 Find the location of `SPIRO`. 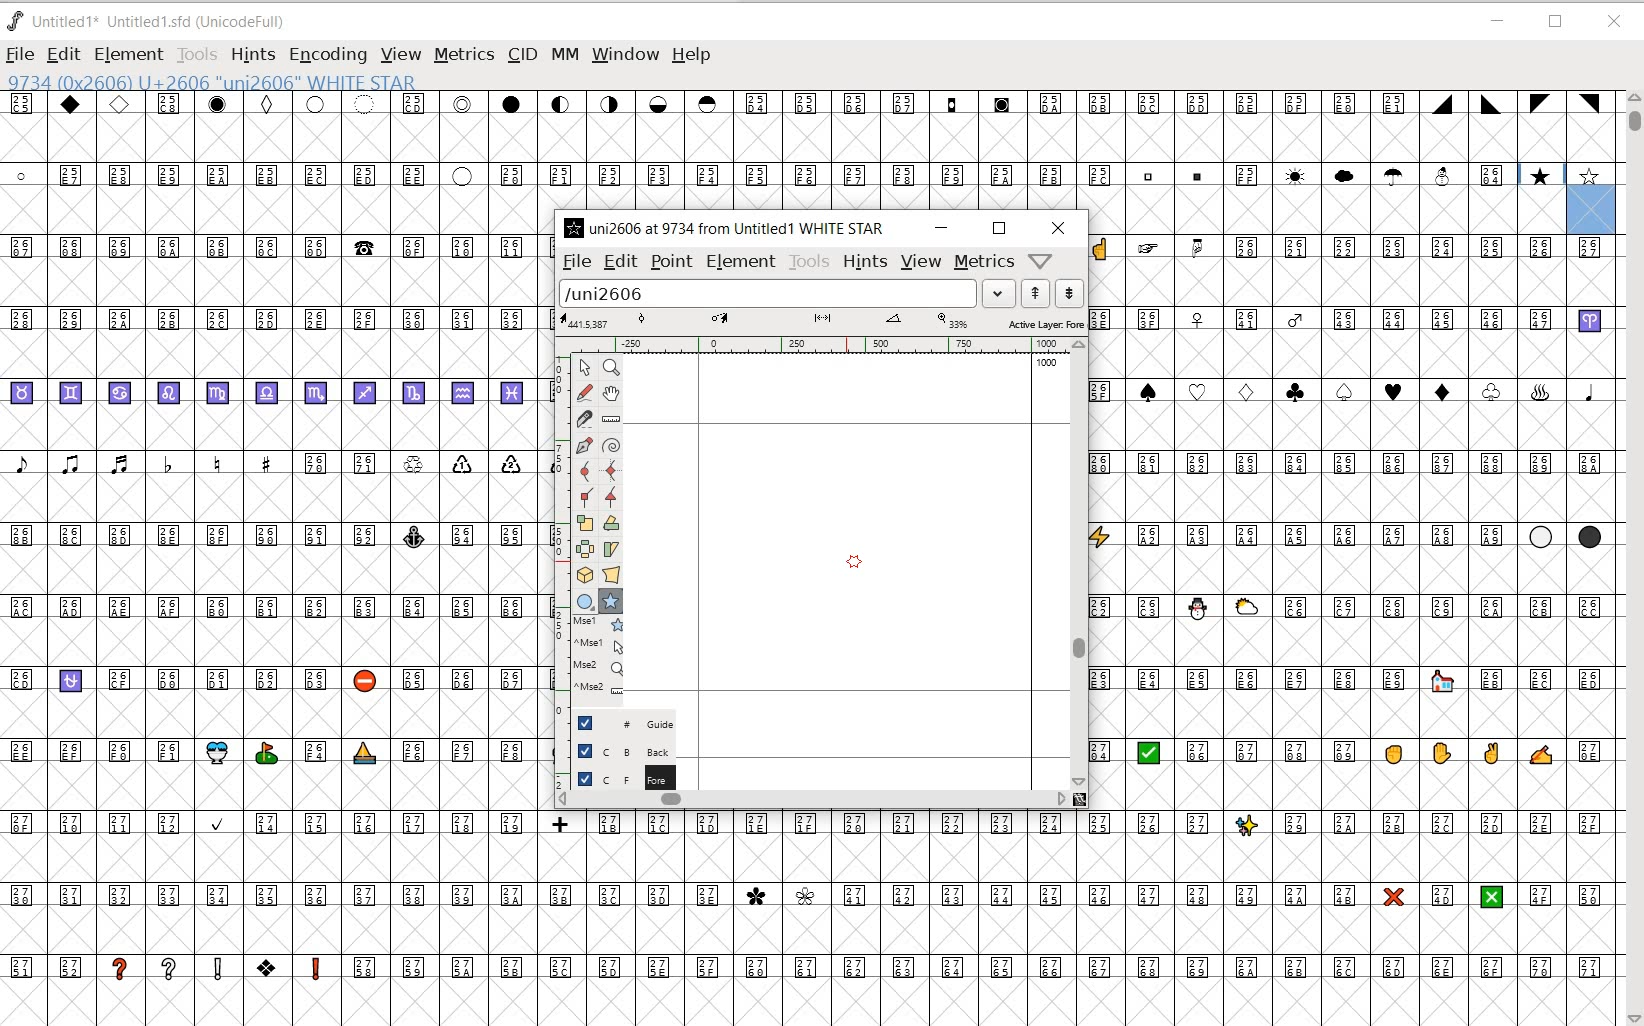

SPIRO is located at coordinates (612, 446).